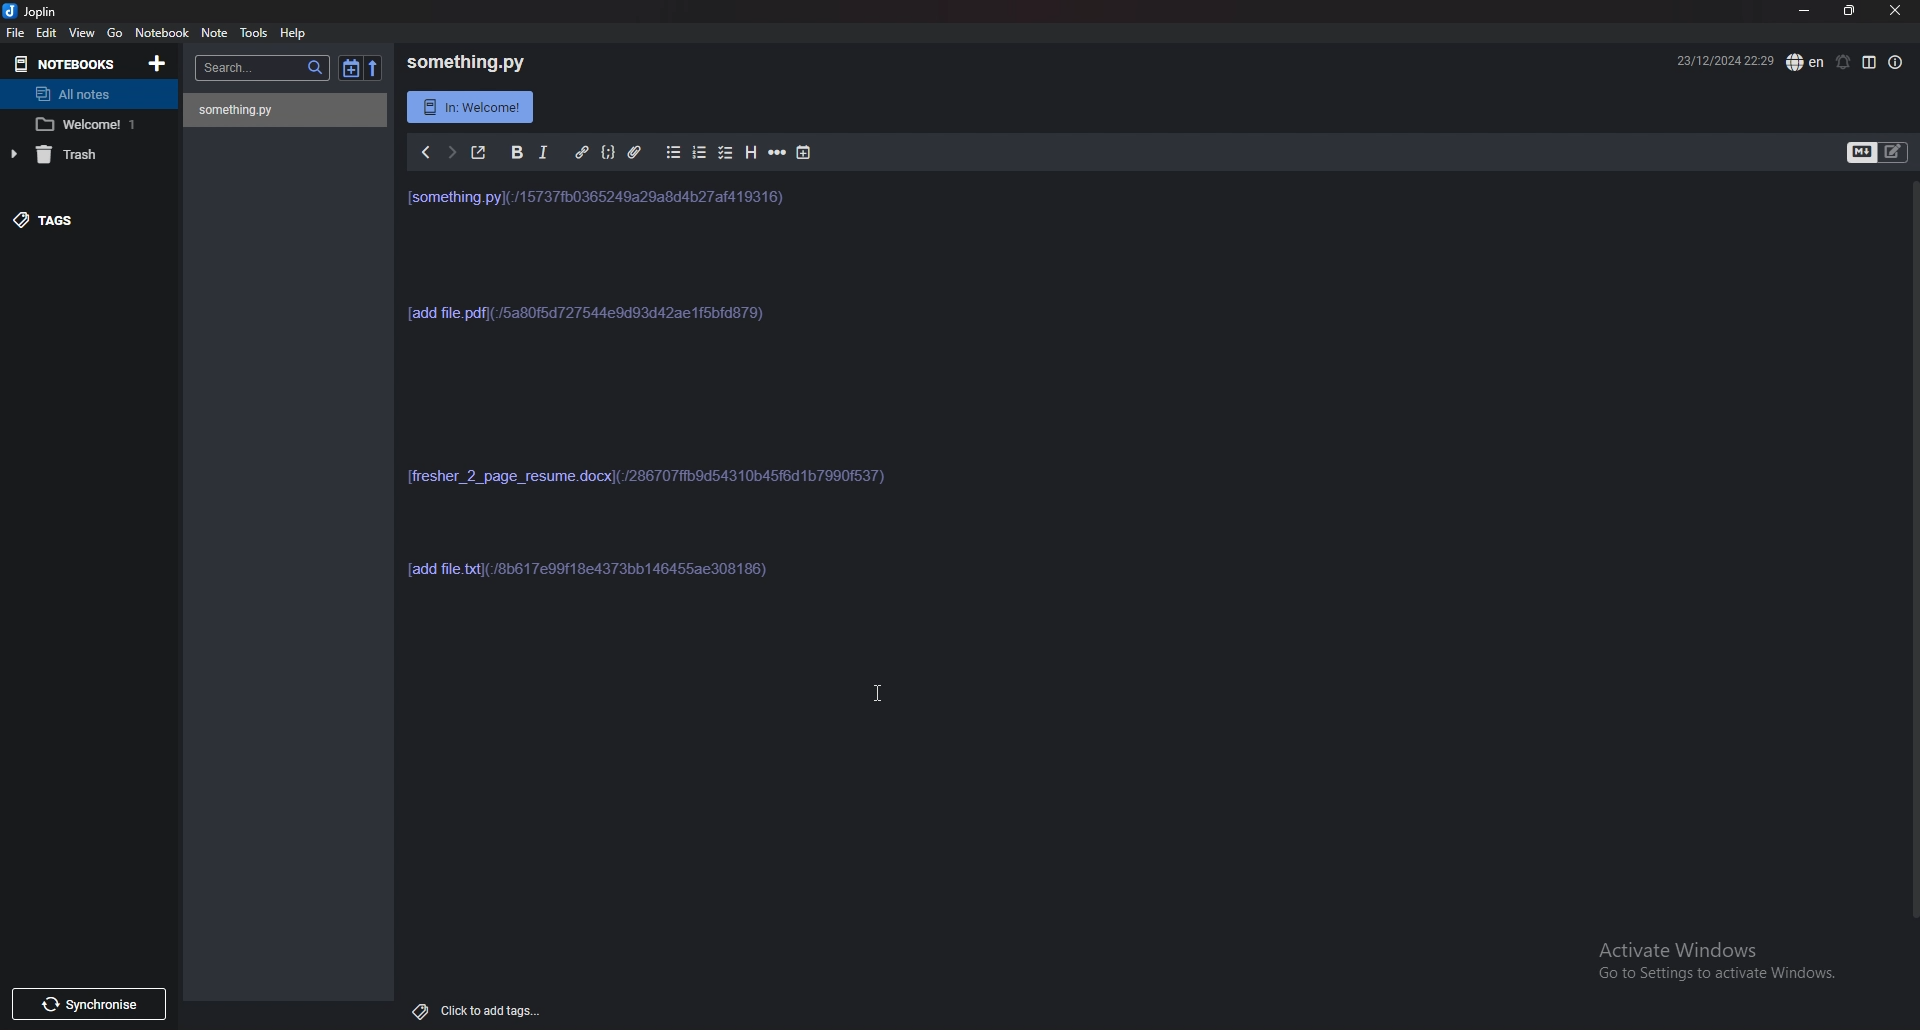 This screenshot has height=1030, width=1920. Describe the element at coordinates (47, 33) in the screenshot. I see `edit` at that location.